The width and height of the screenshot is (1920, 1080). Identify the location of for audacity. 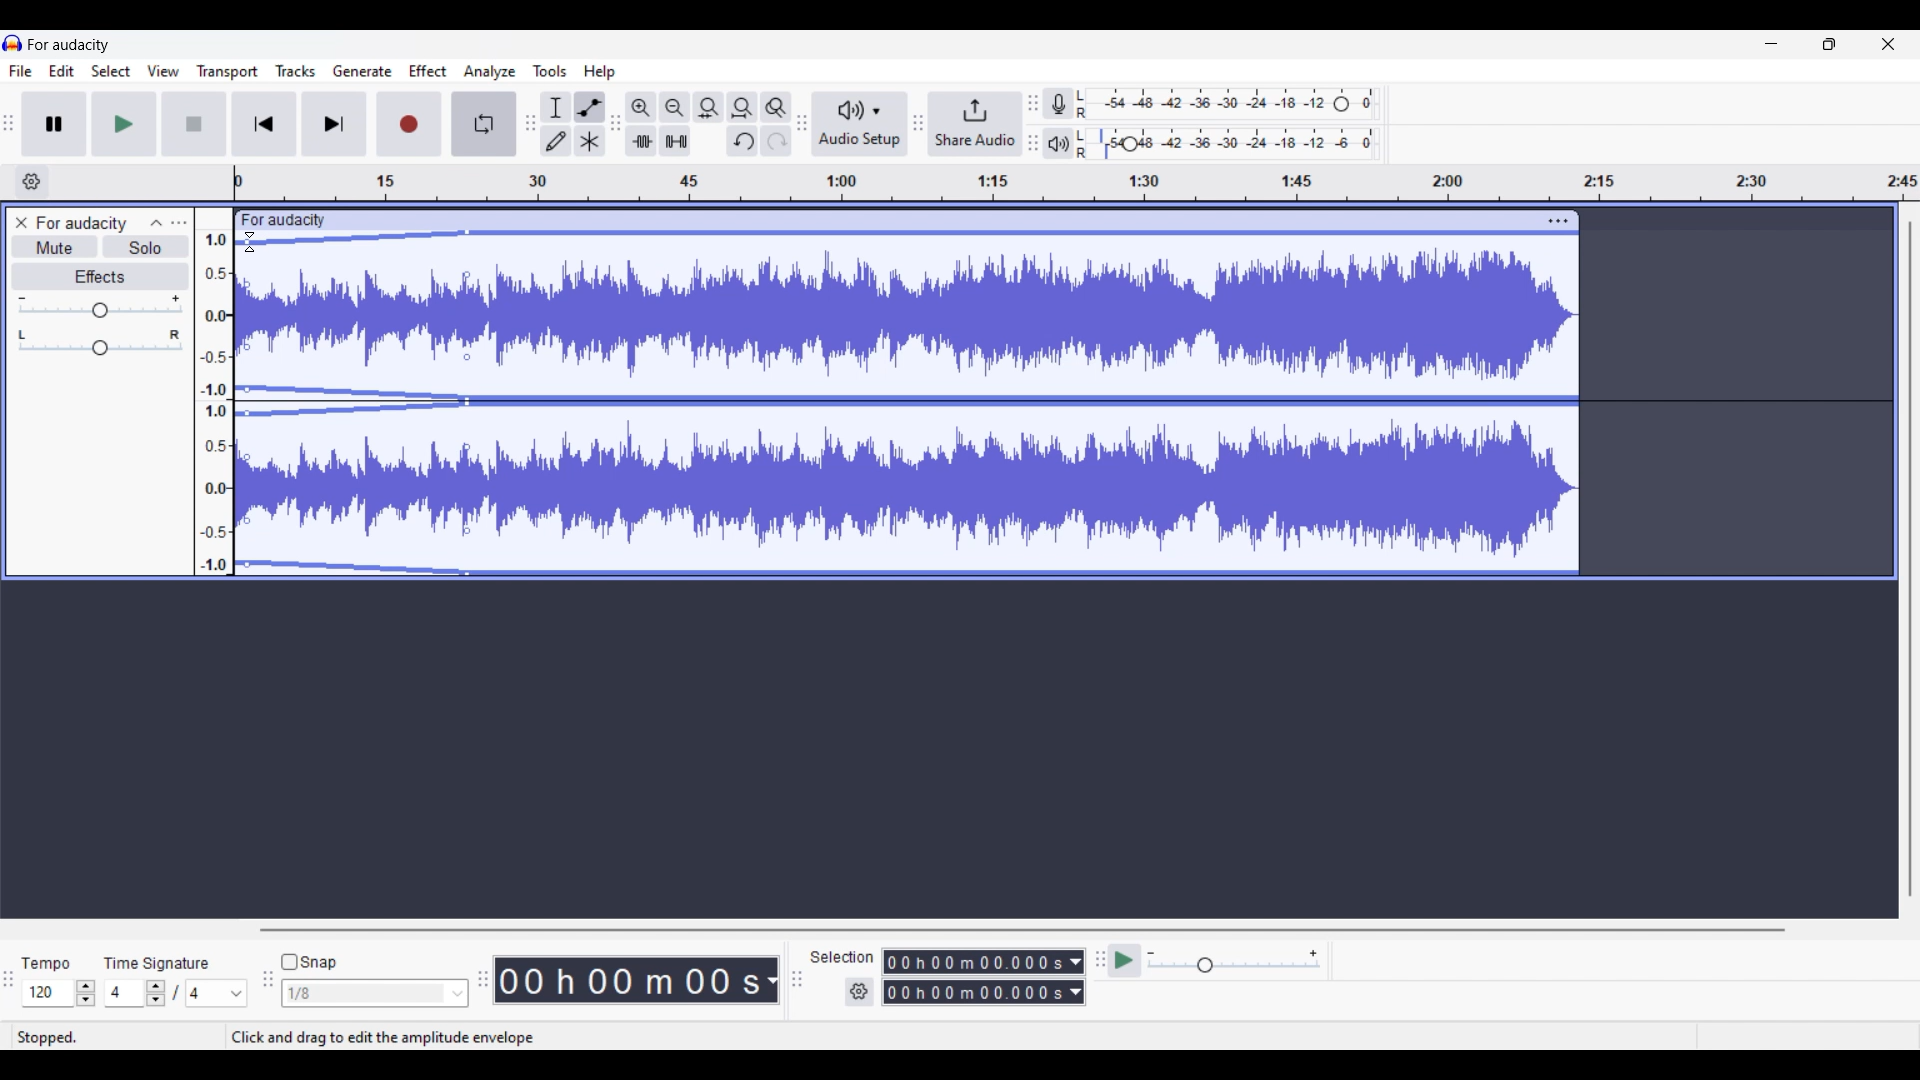
(70, 45).